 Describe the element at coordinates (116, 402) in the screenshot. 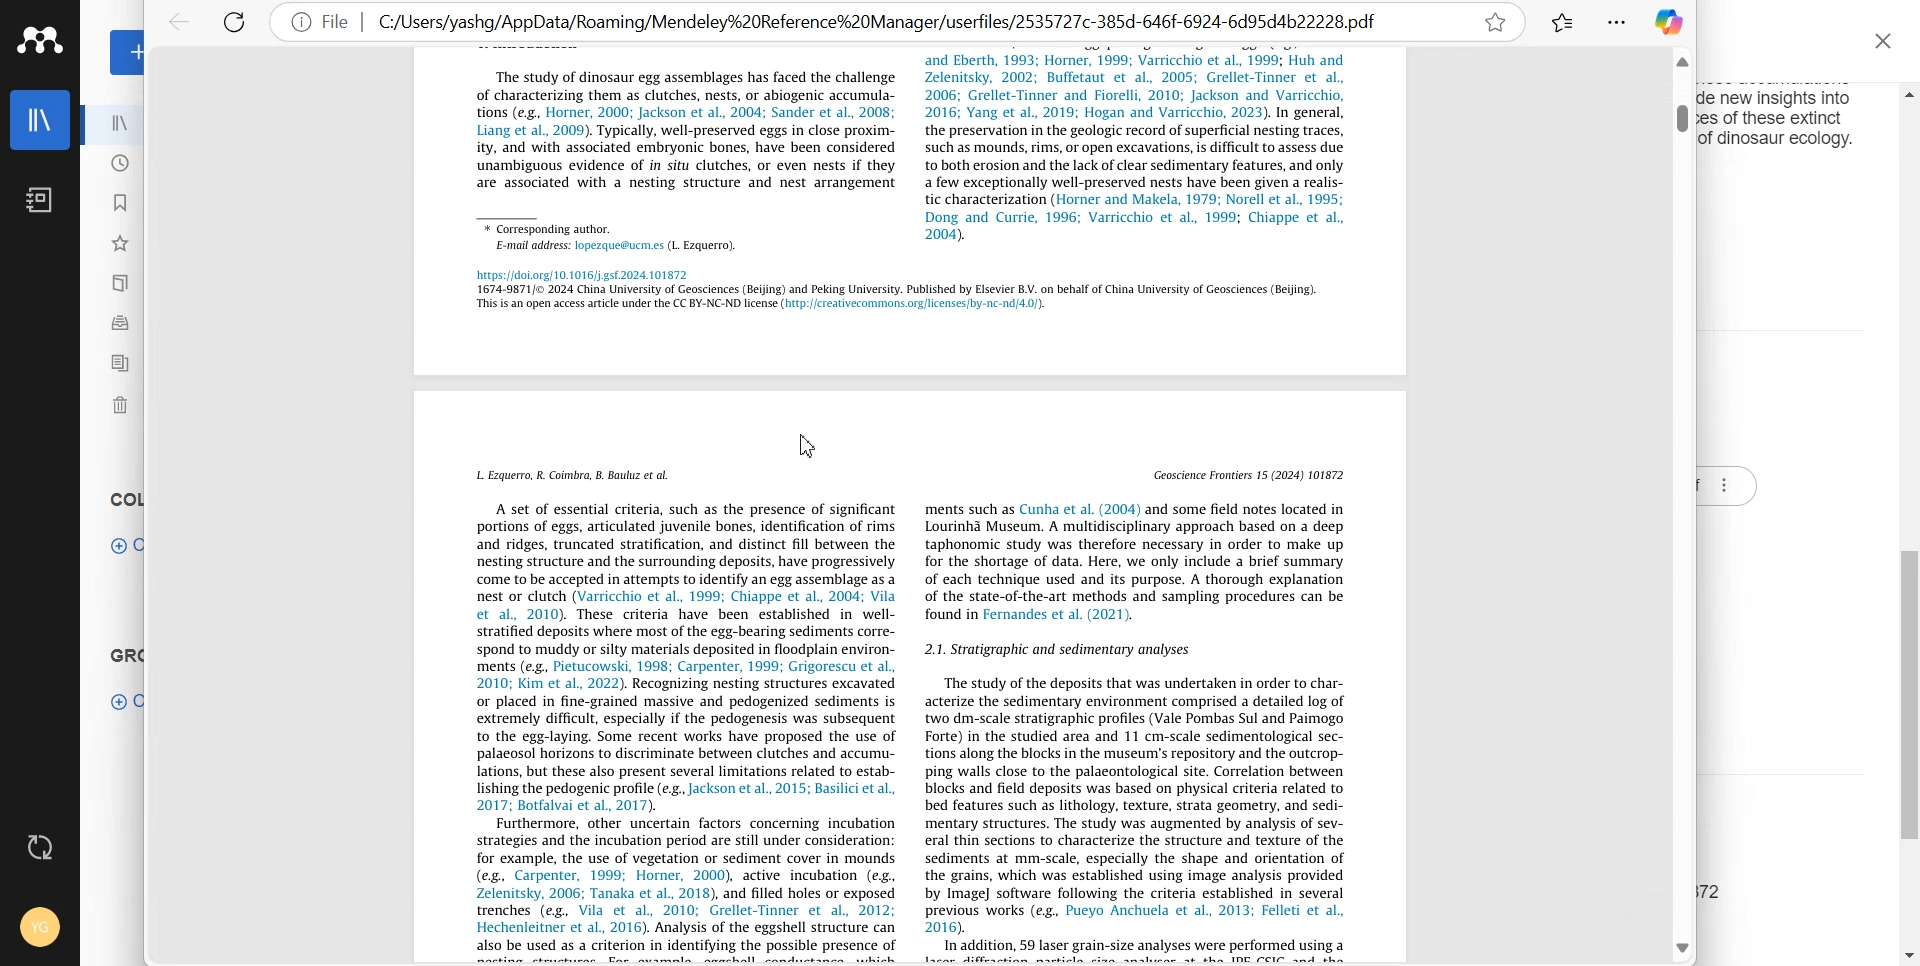

I see `Trash` at that location.